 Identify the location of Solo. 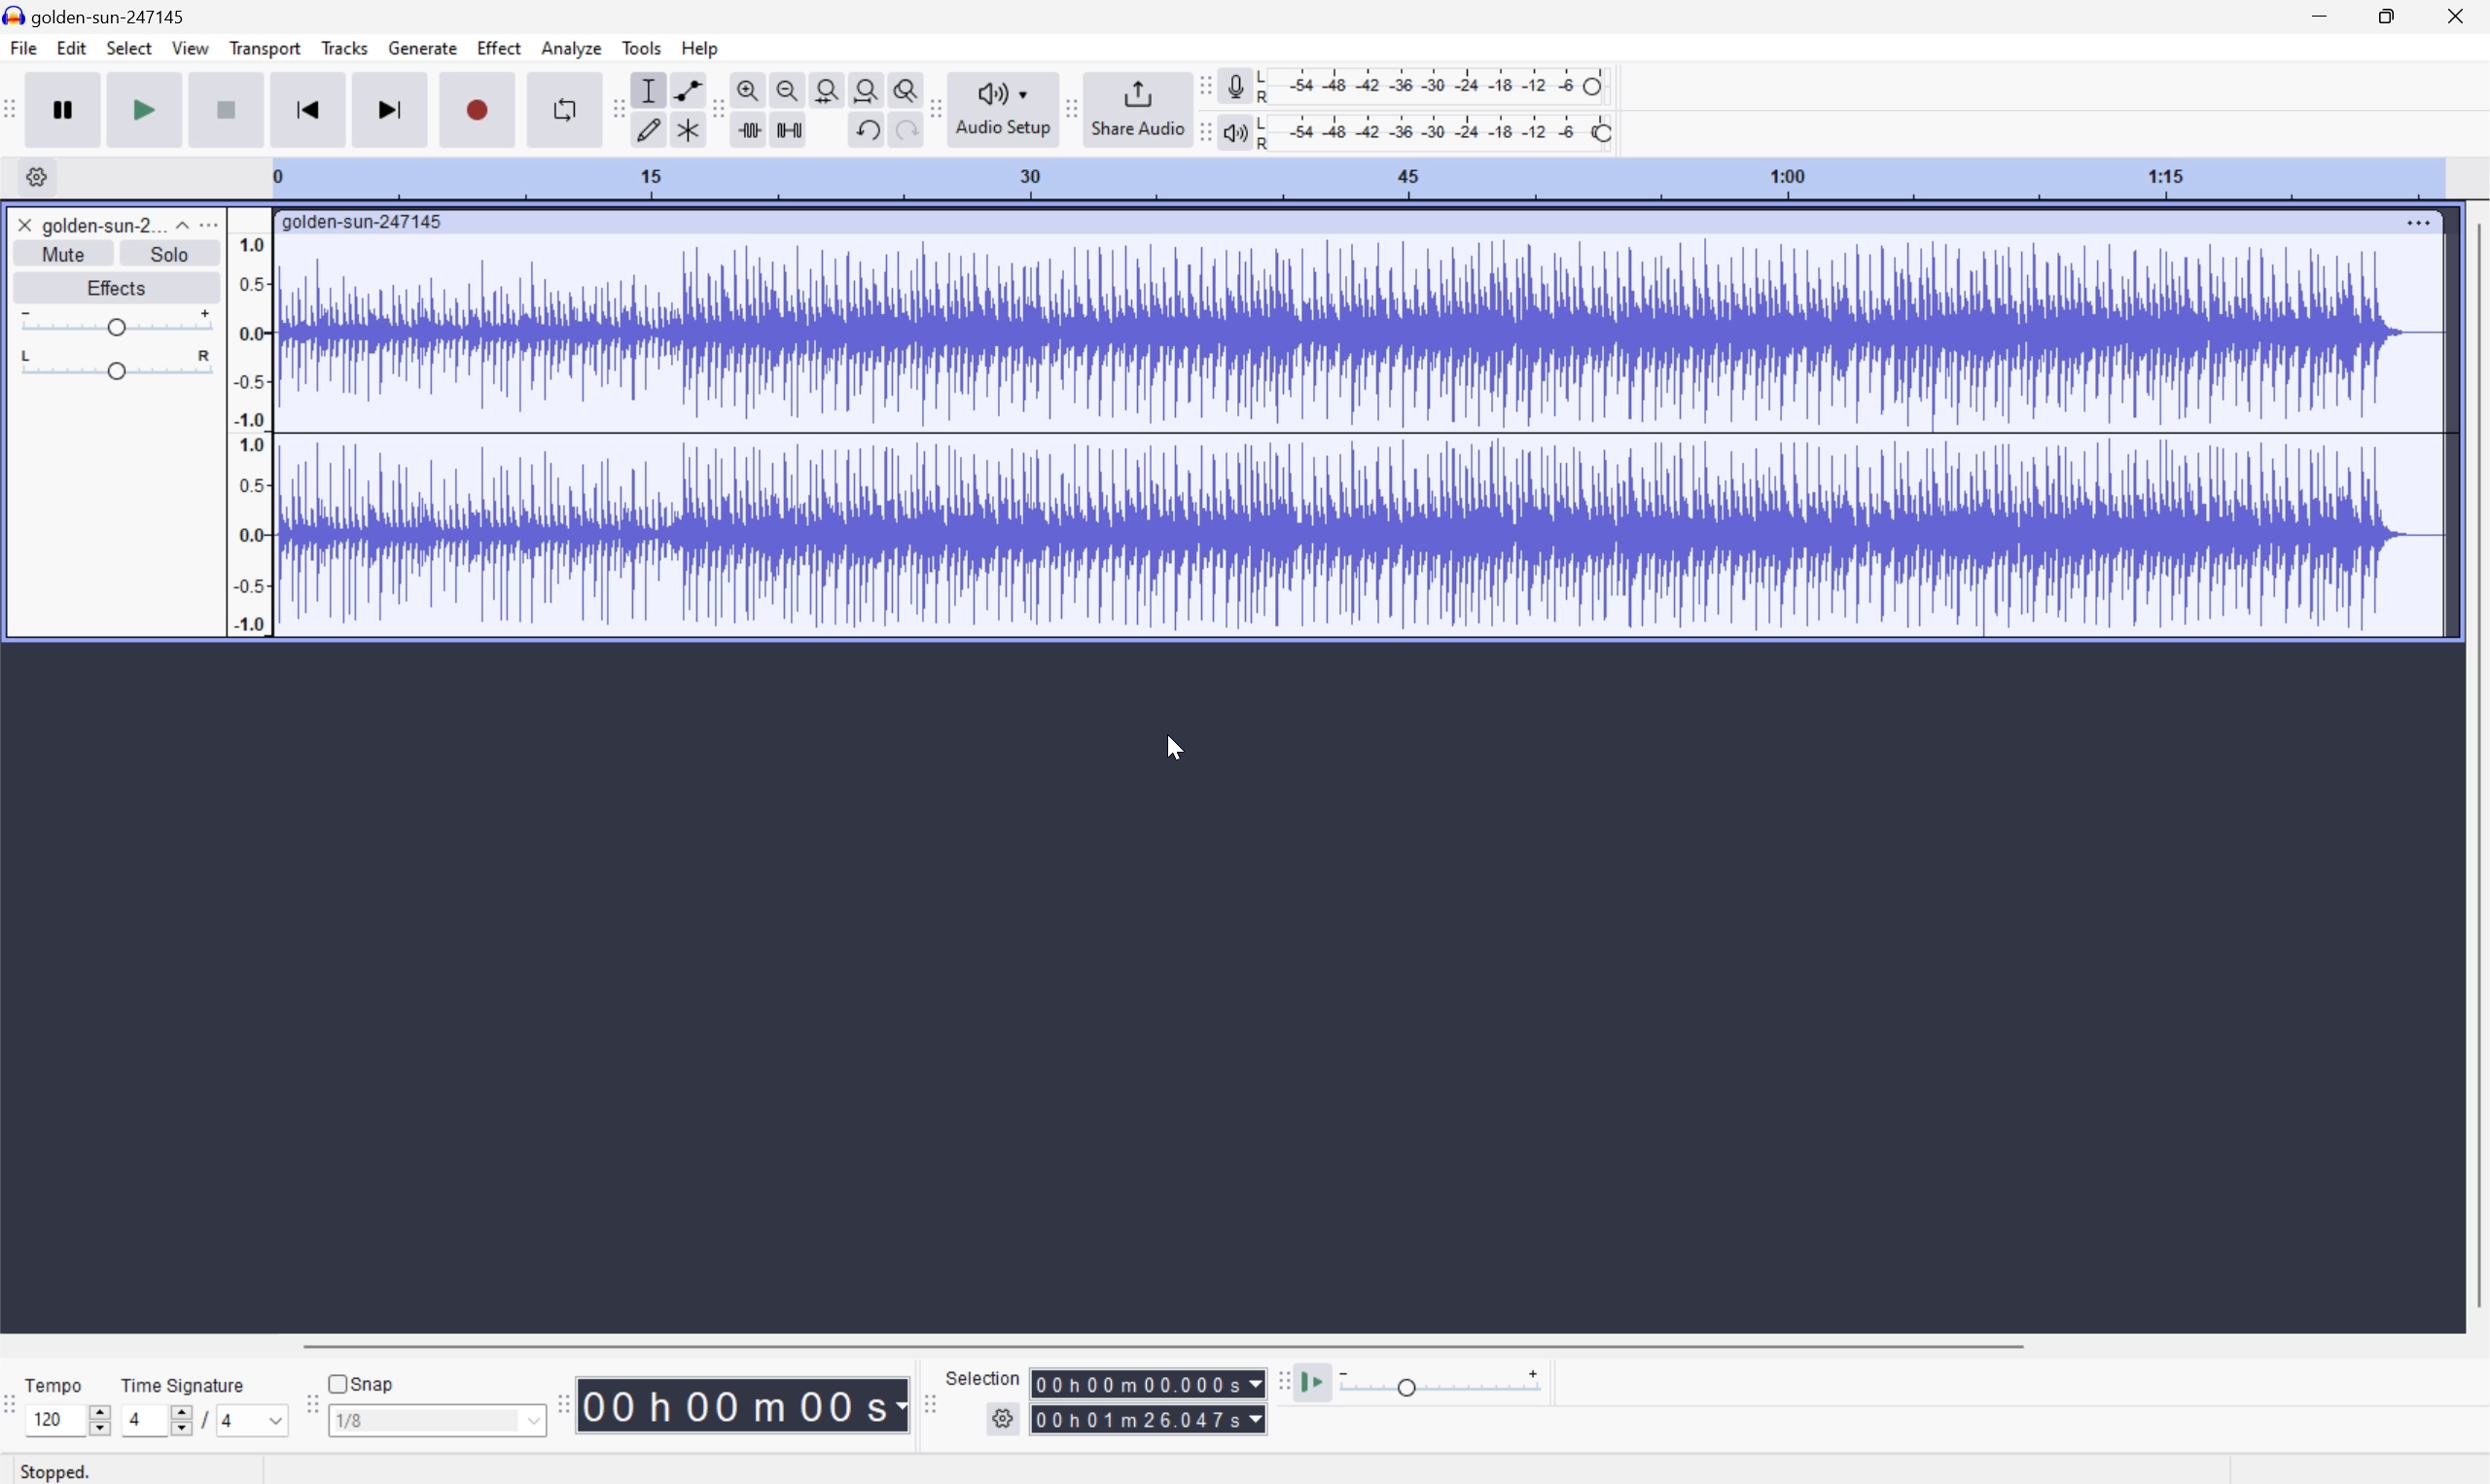
(170, 253).